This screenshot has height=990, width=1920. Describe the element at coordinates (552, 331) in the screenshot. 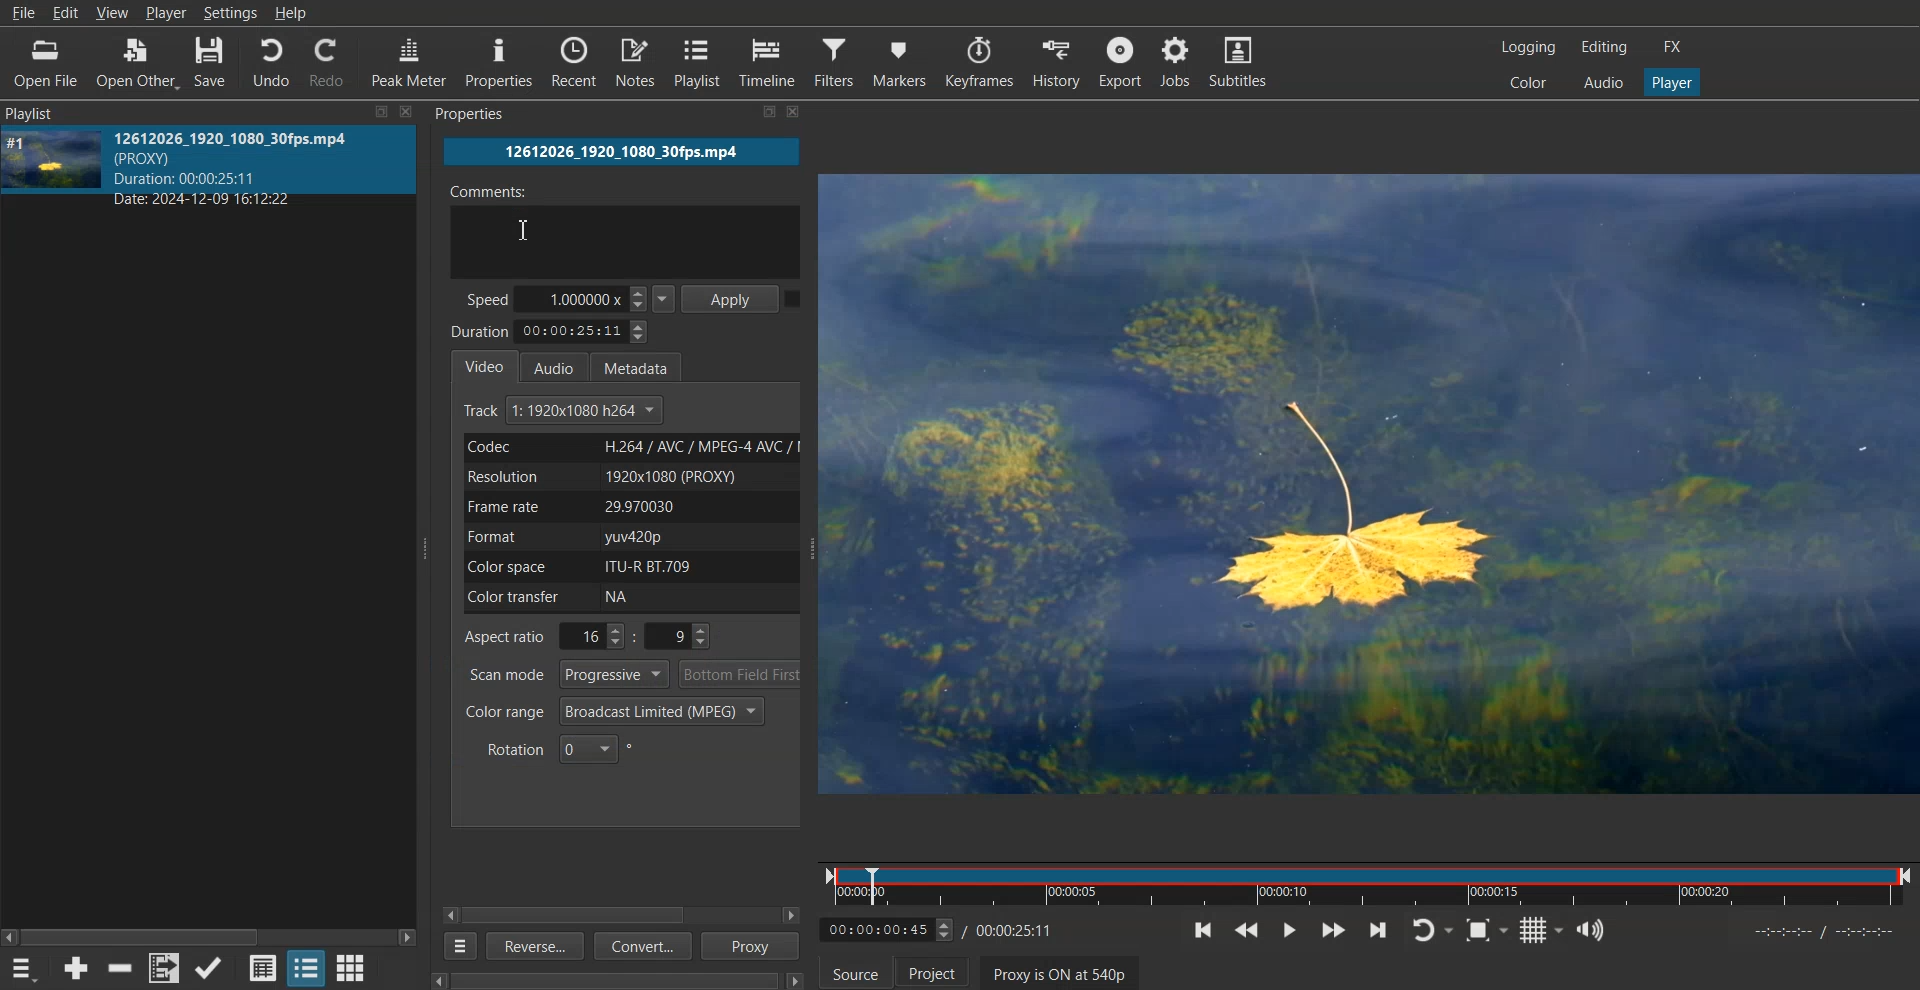

I see `Time duration adjuster` at that location.